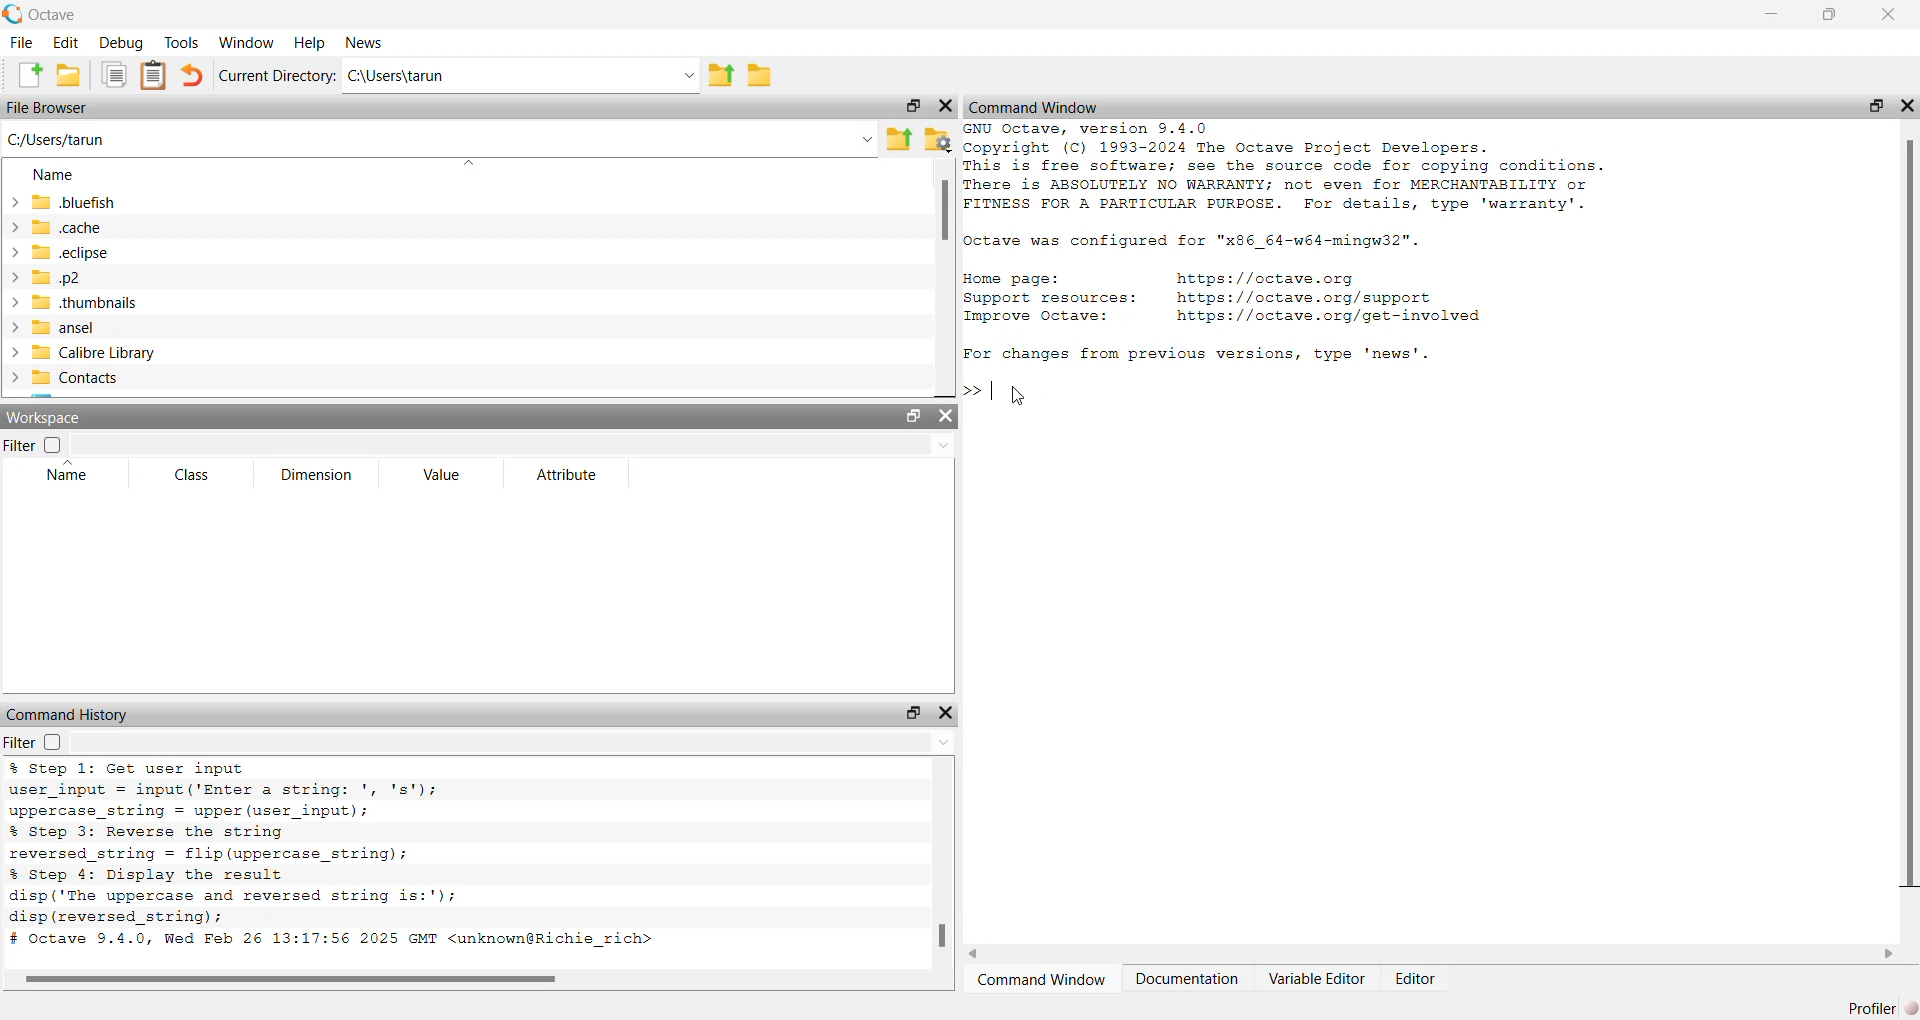  What do you see at coordinates (53, 174) in the screenshot?
I see `name` at bounding box center [53, 174].